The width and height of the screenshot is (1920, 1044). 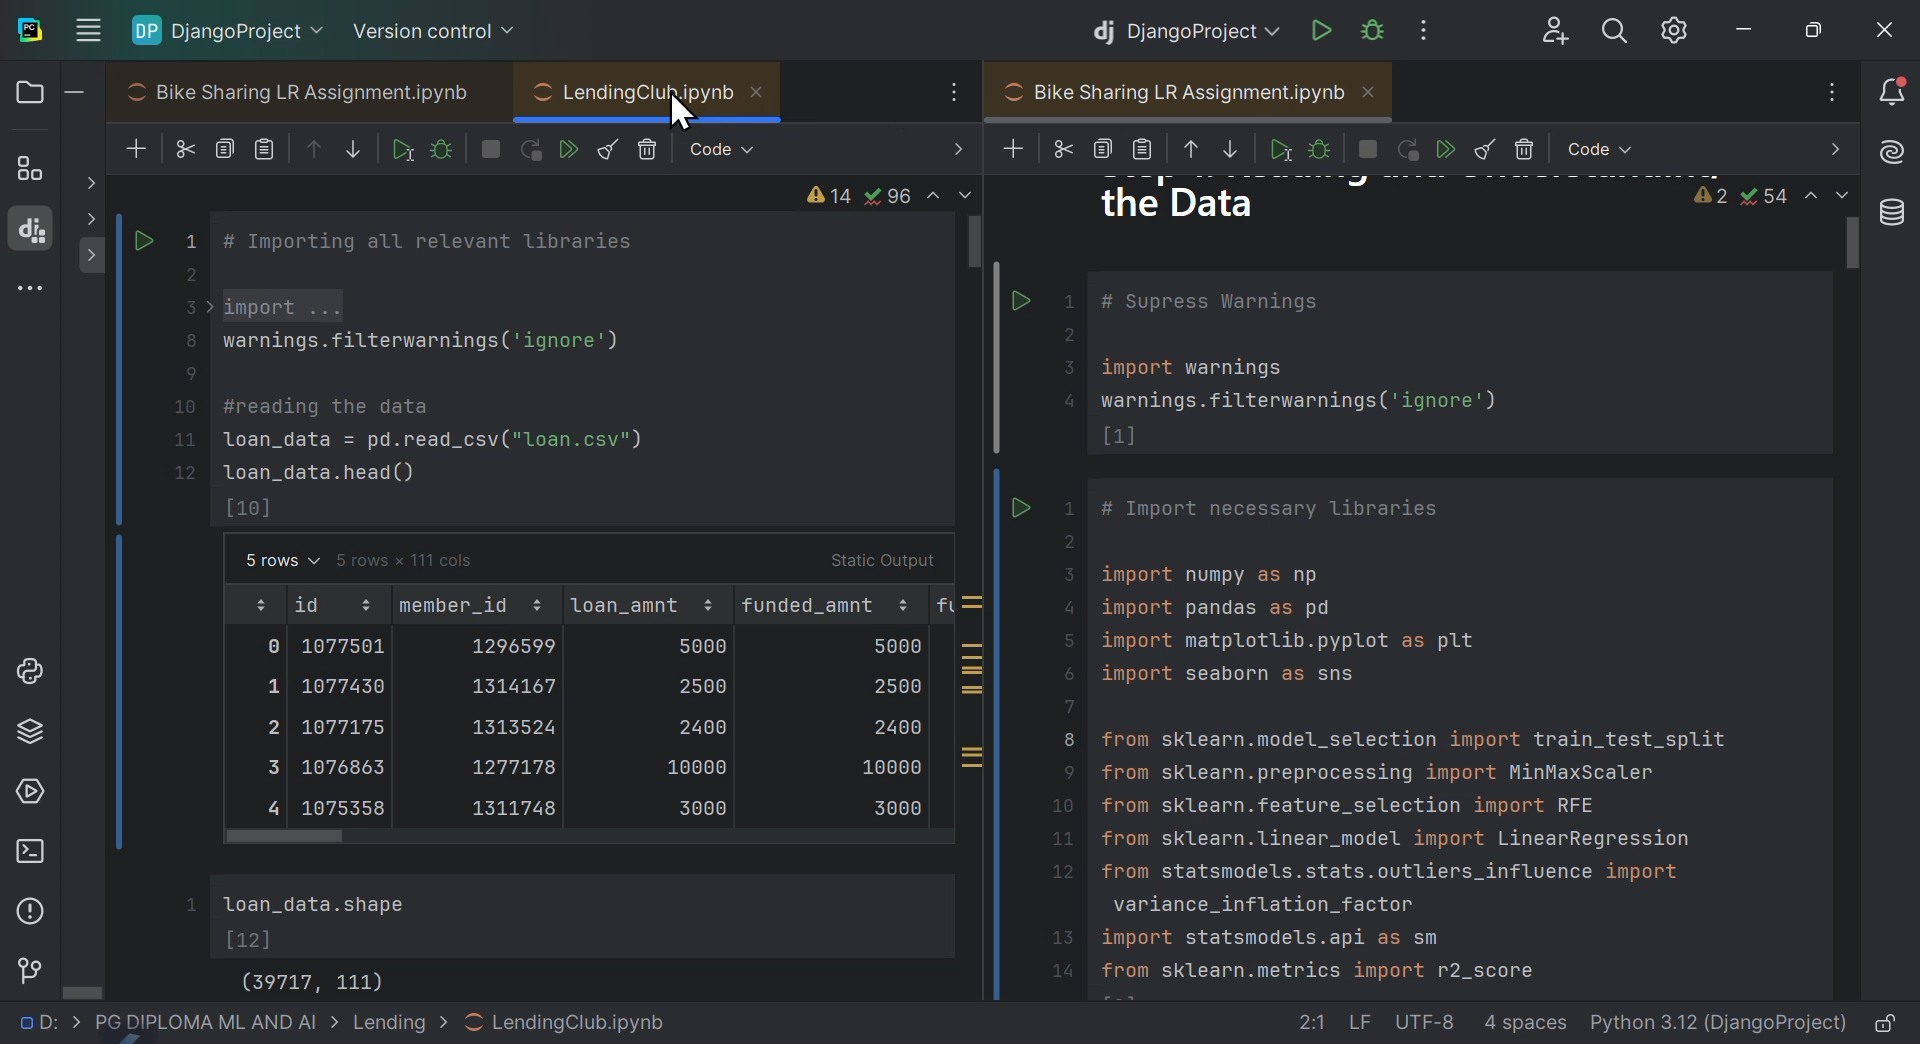 I want to click on show, so click(x=88, y=257).